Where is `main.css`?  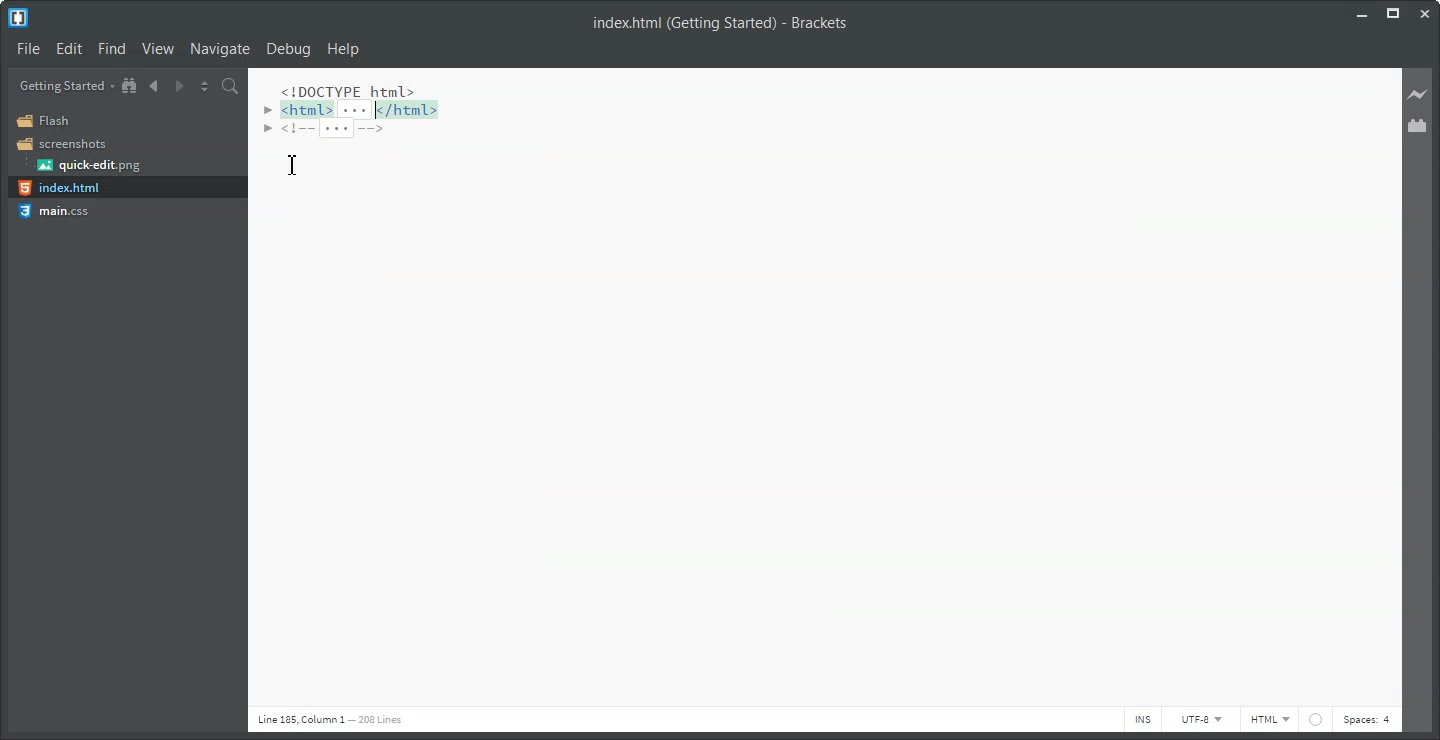
main.css is located at coordinates (61, 211).